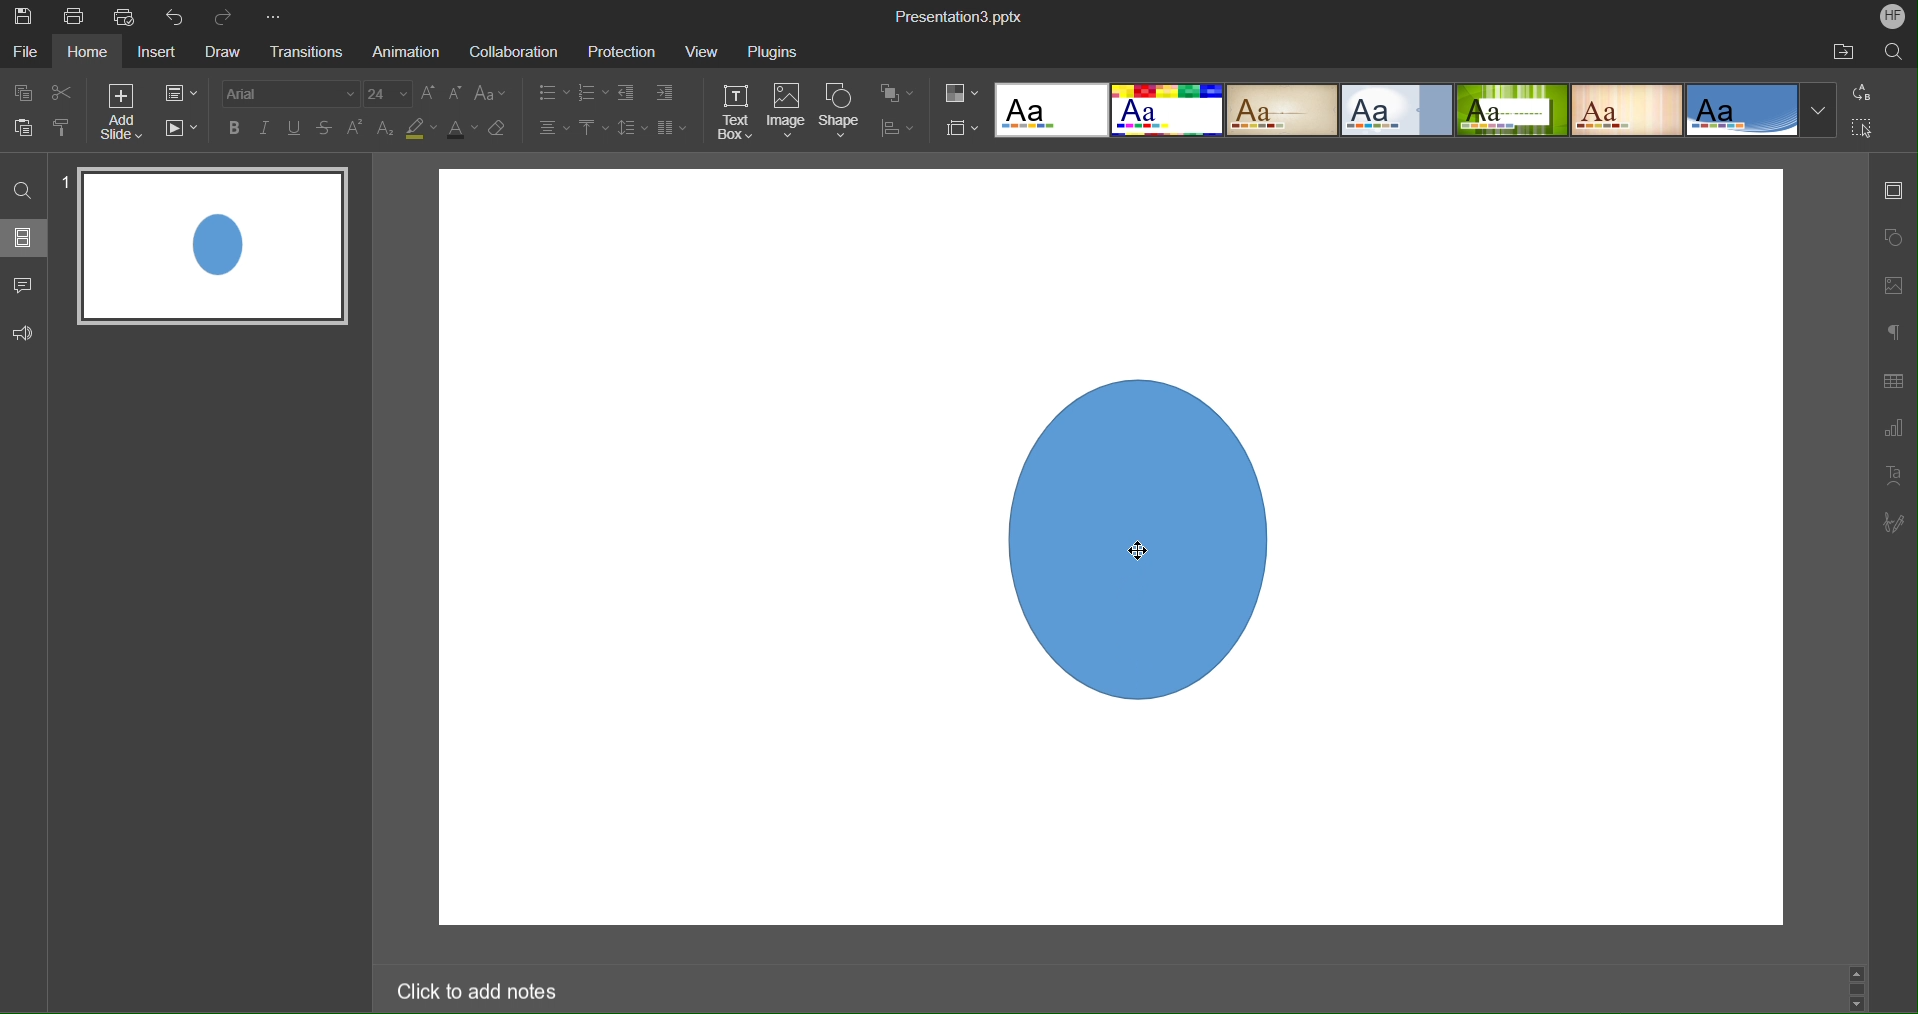  Describe the element at coordinates (1896, 286) in the screenshot. I see `Image Settings` at that location.